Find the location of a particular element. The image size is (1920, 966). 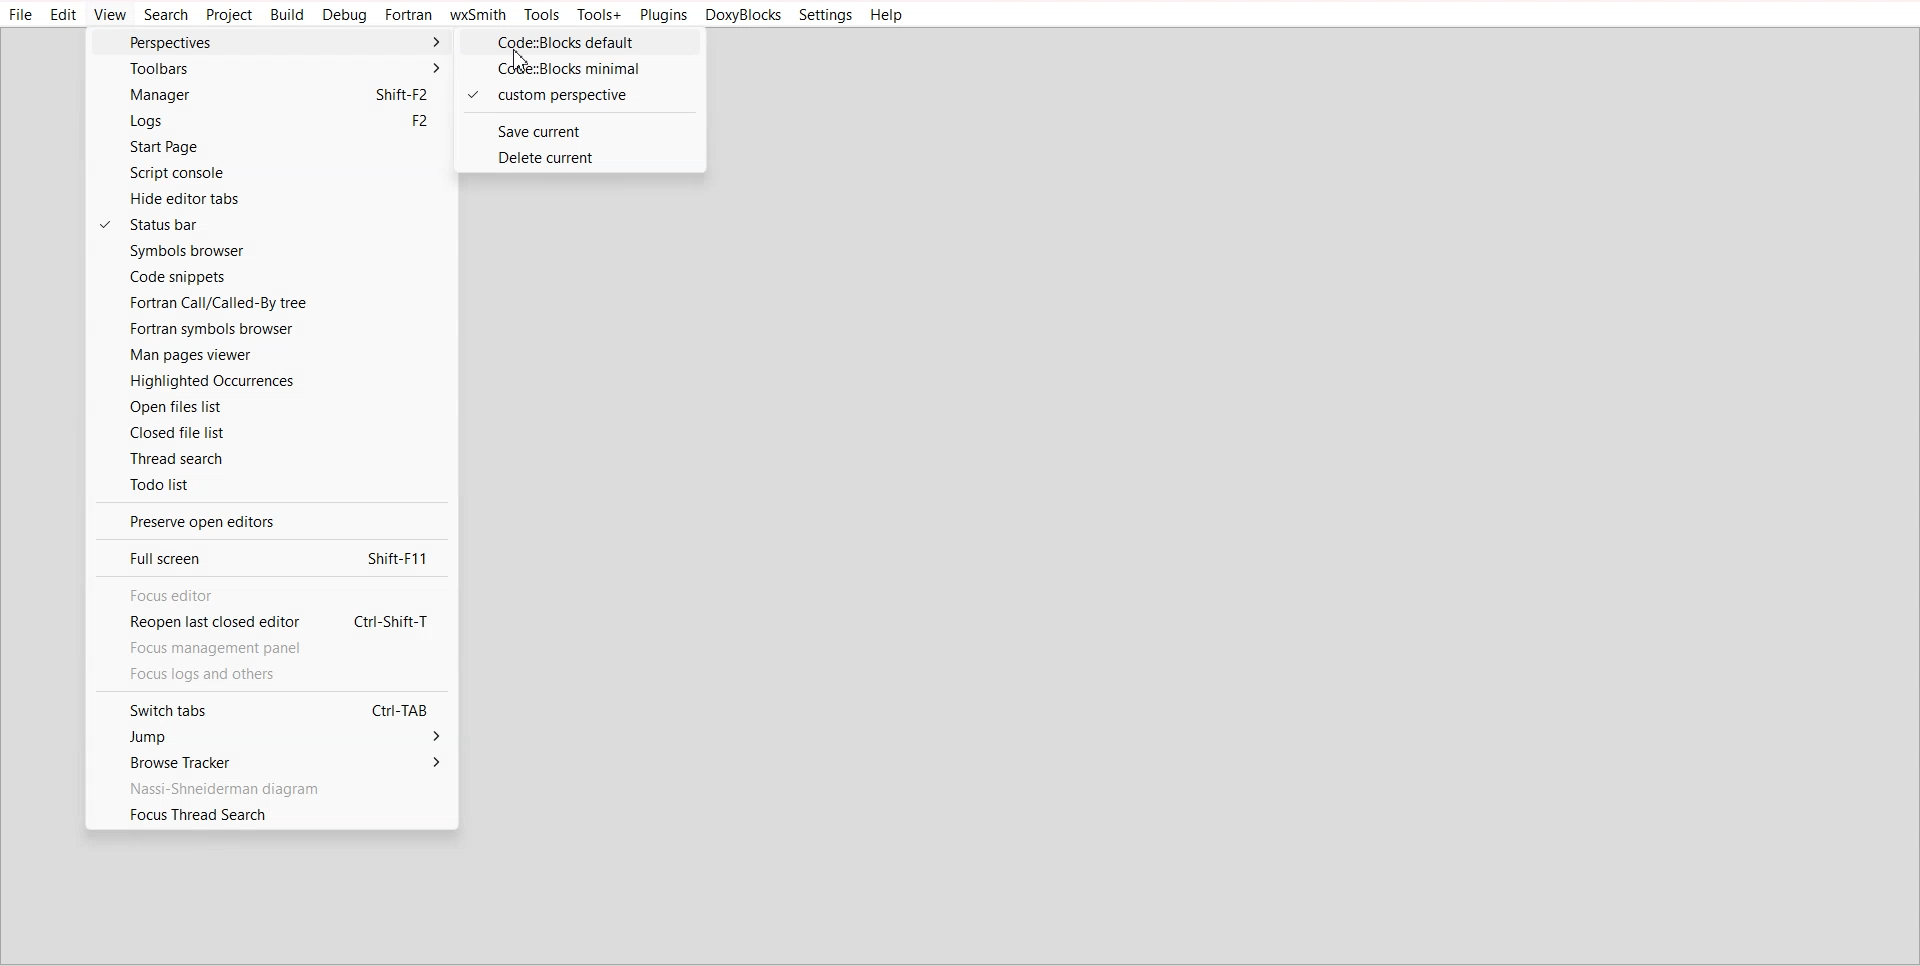

focus logs and others is located at coordinates (224, 675).